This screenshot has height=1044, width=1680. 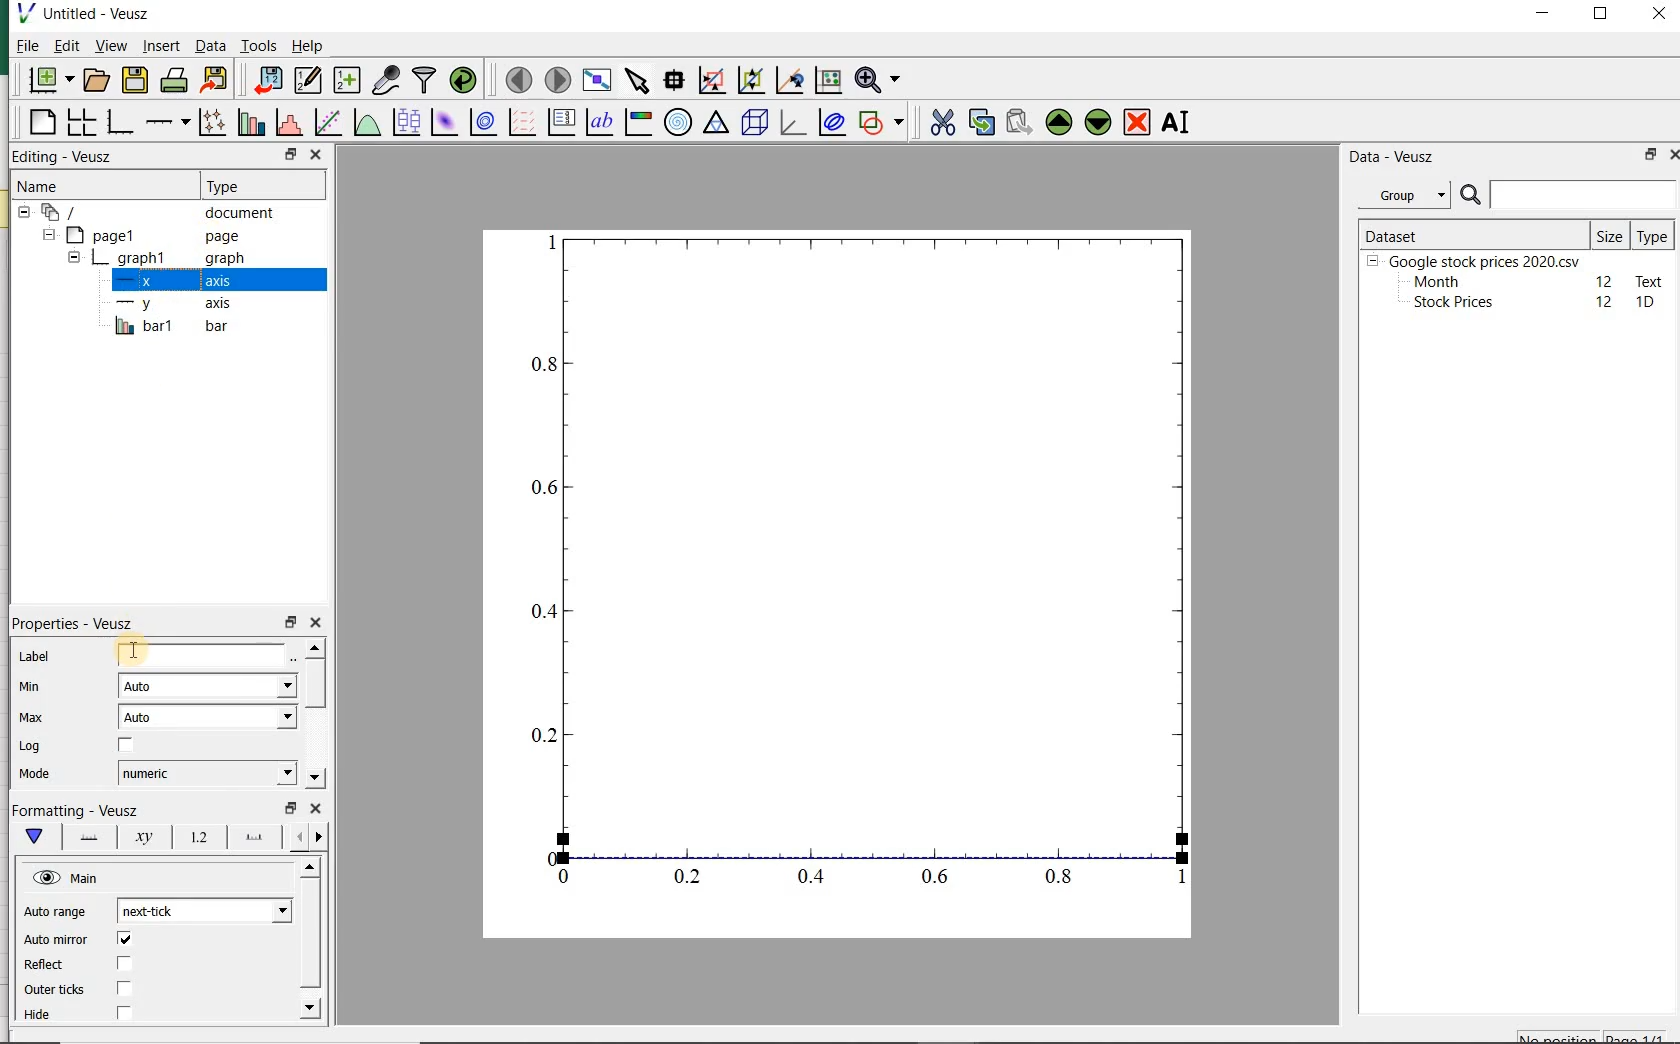 I want to click on document, so click(x=155, y=213).